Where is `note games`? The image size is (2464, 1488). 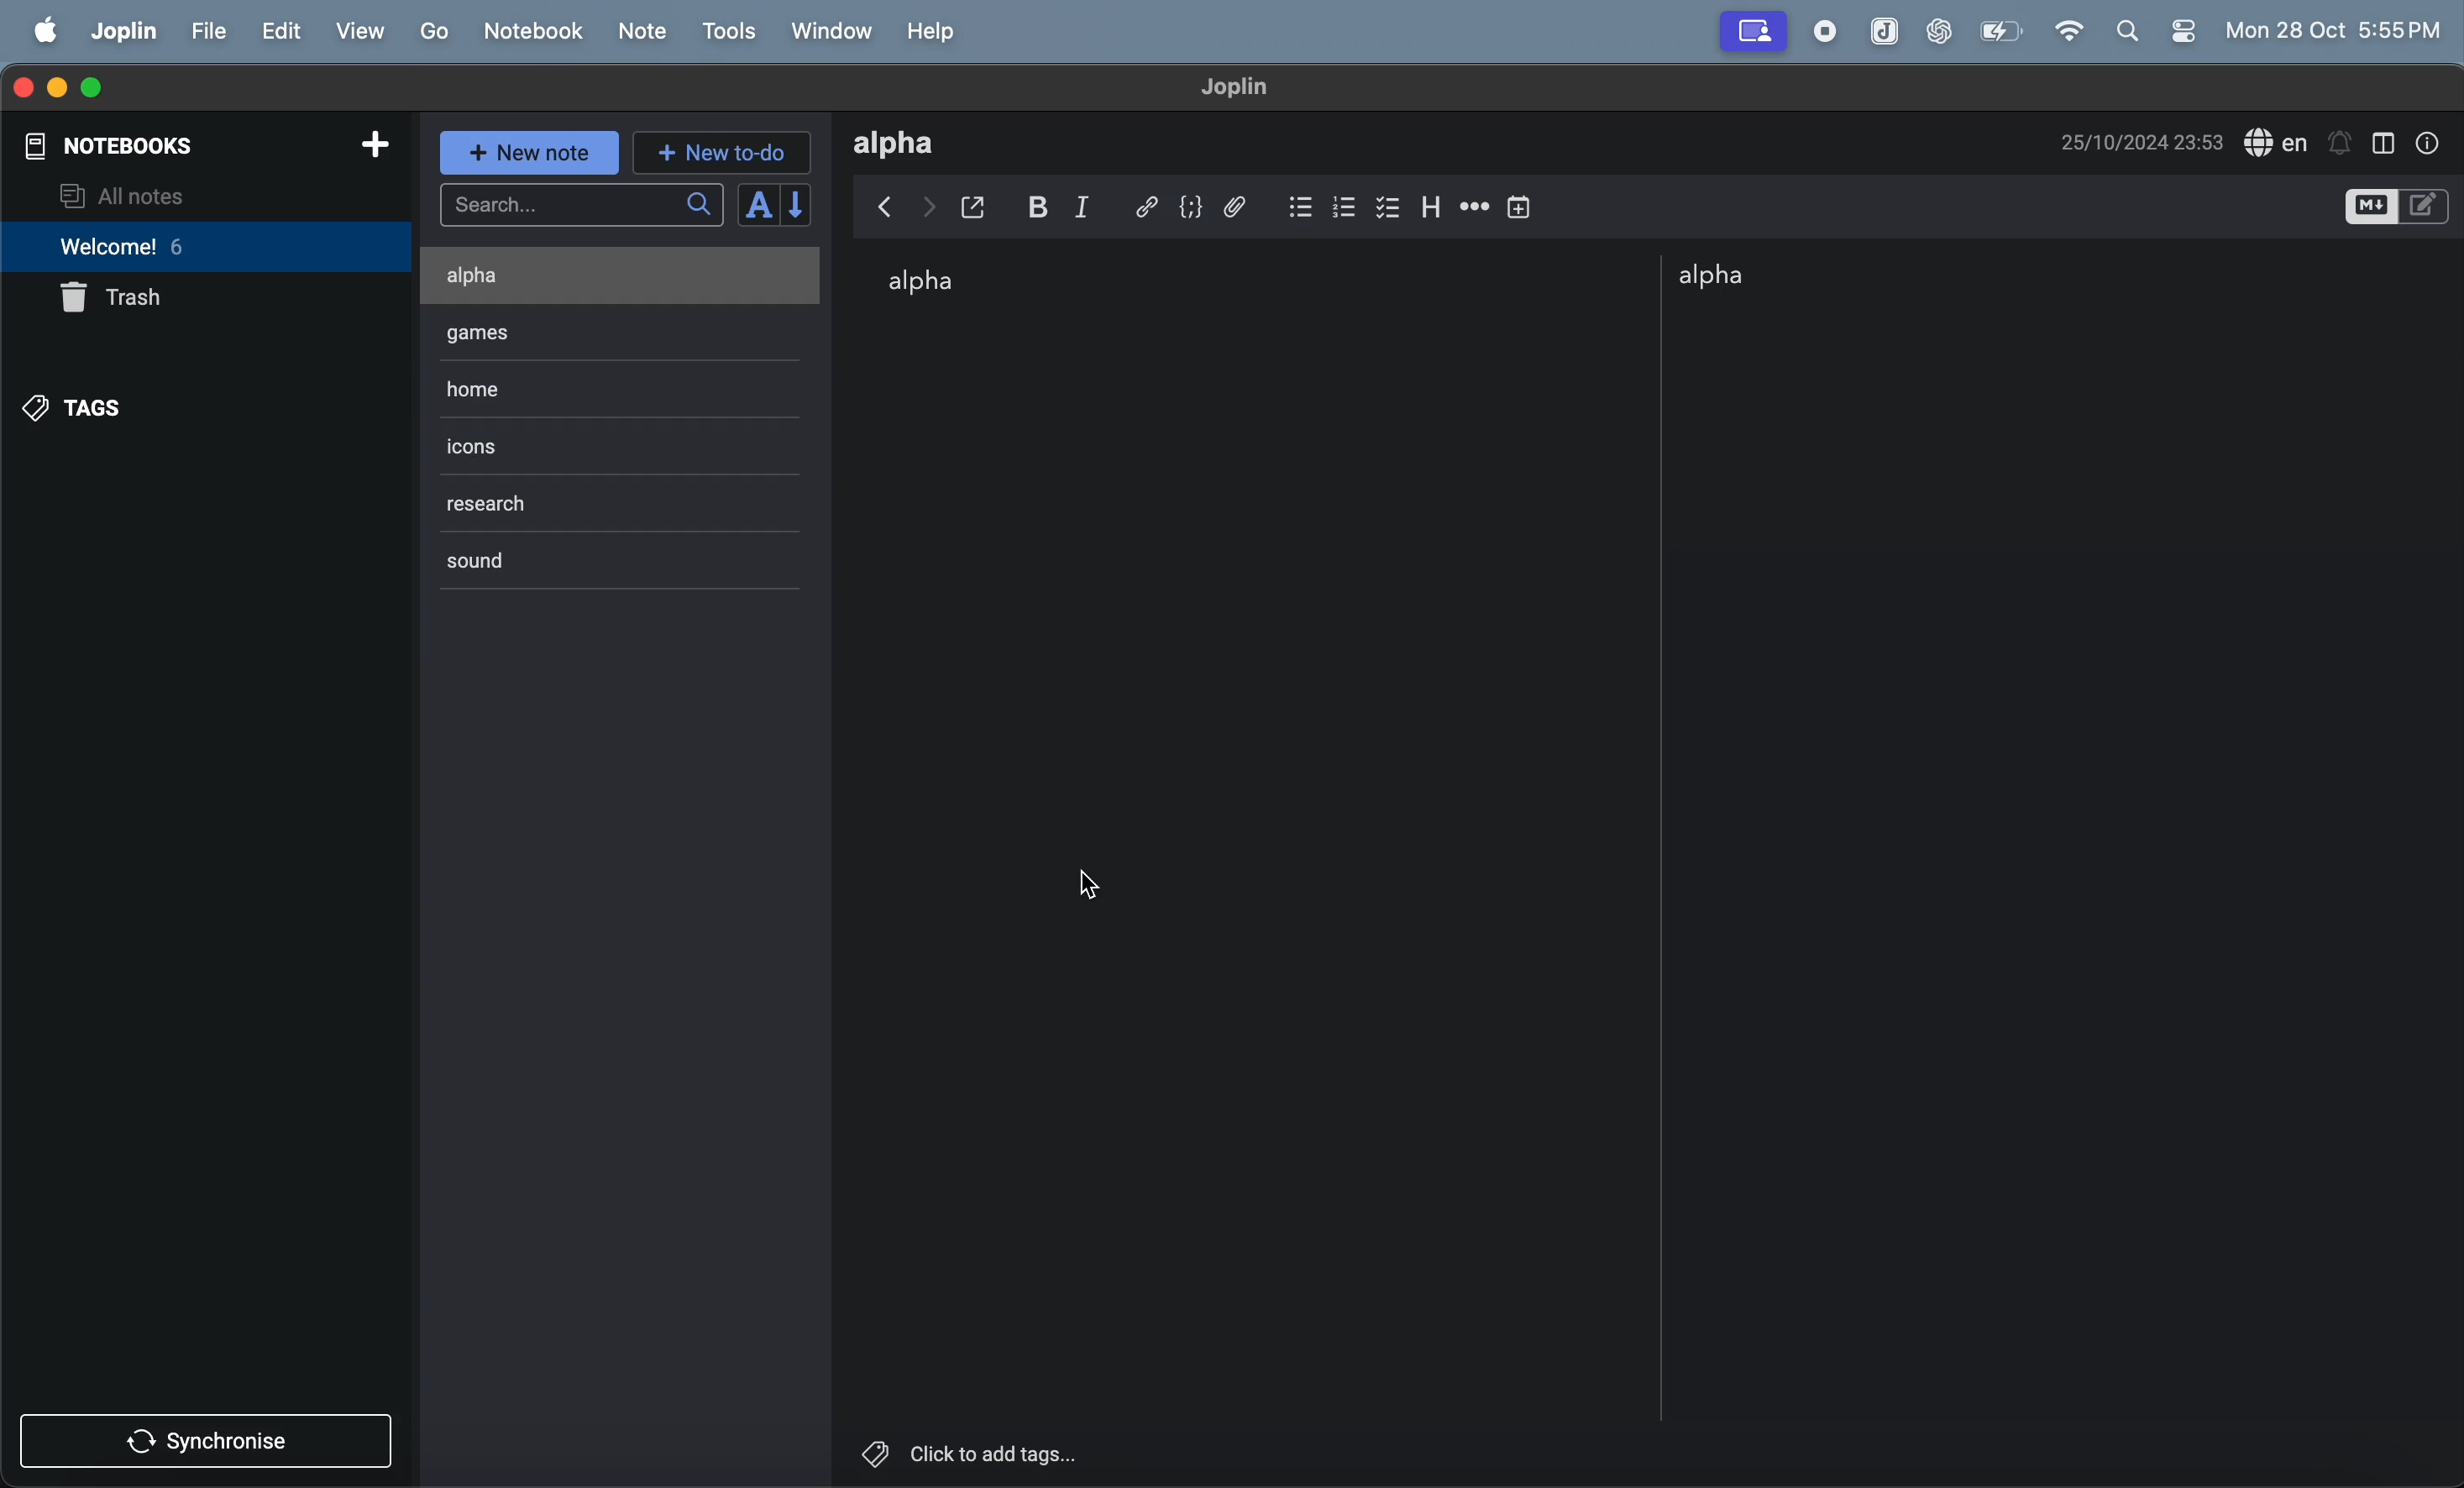
note games is located at coordinates (567, 332).